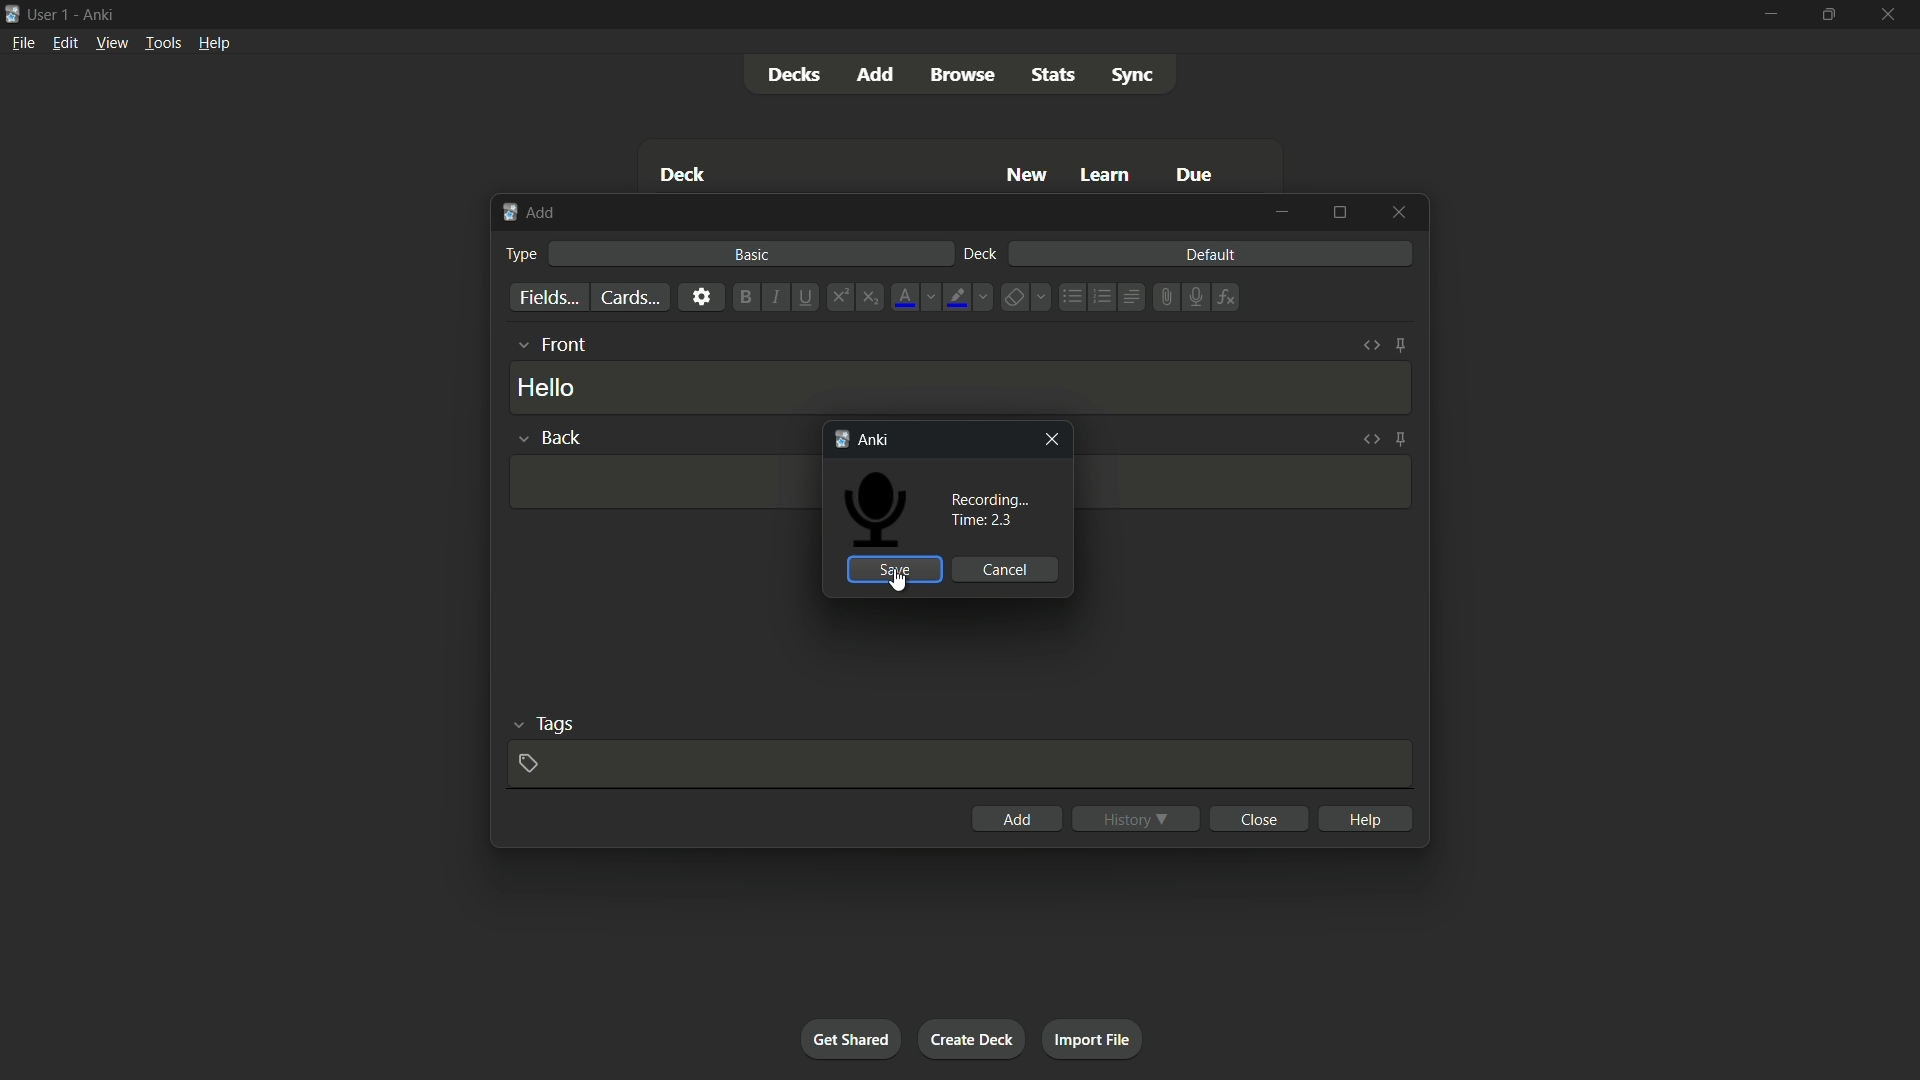  Describe the element at coordinates (876, 507) in the screenshot. I see `Icon` at that location.